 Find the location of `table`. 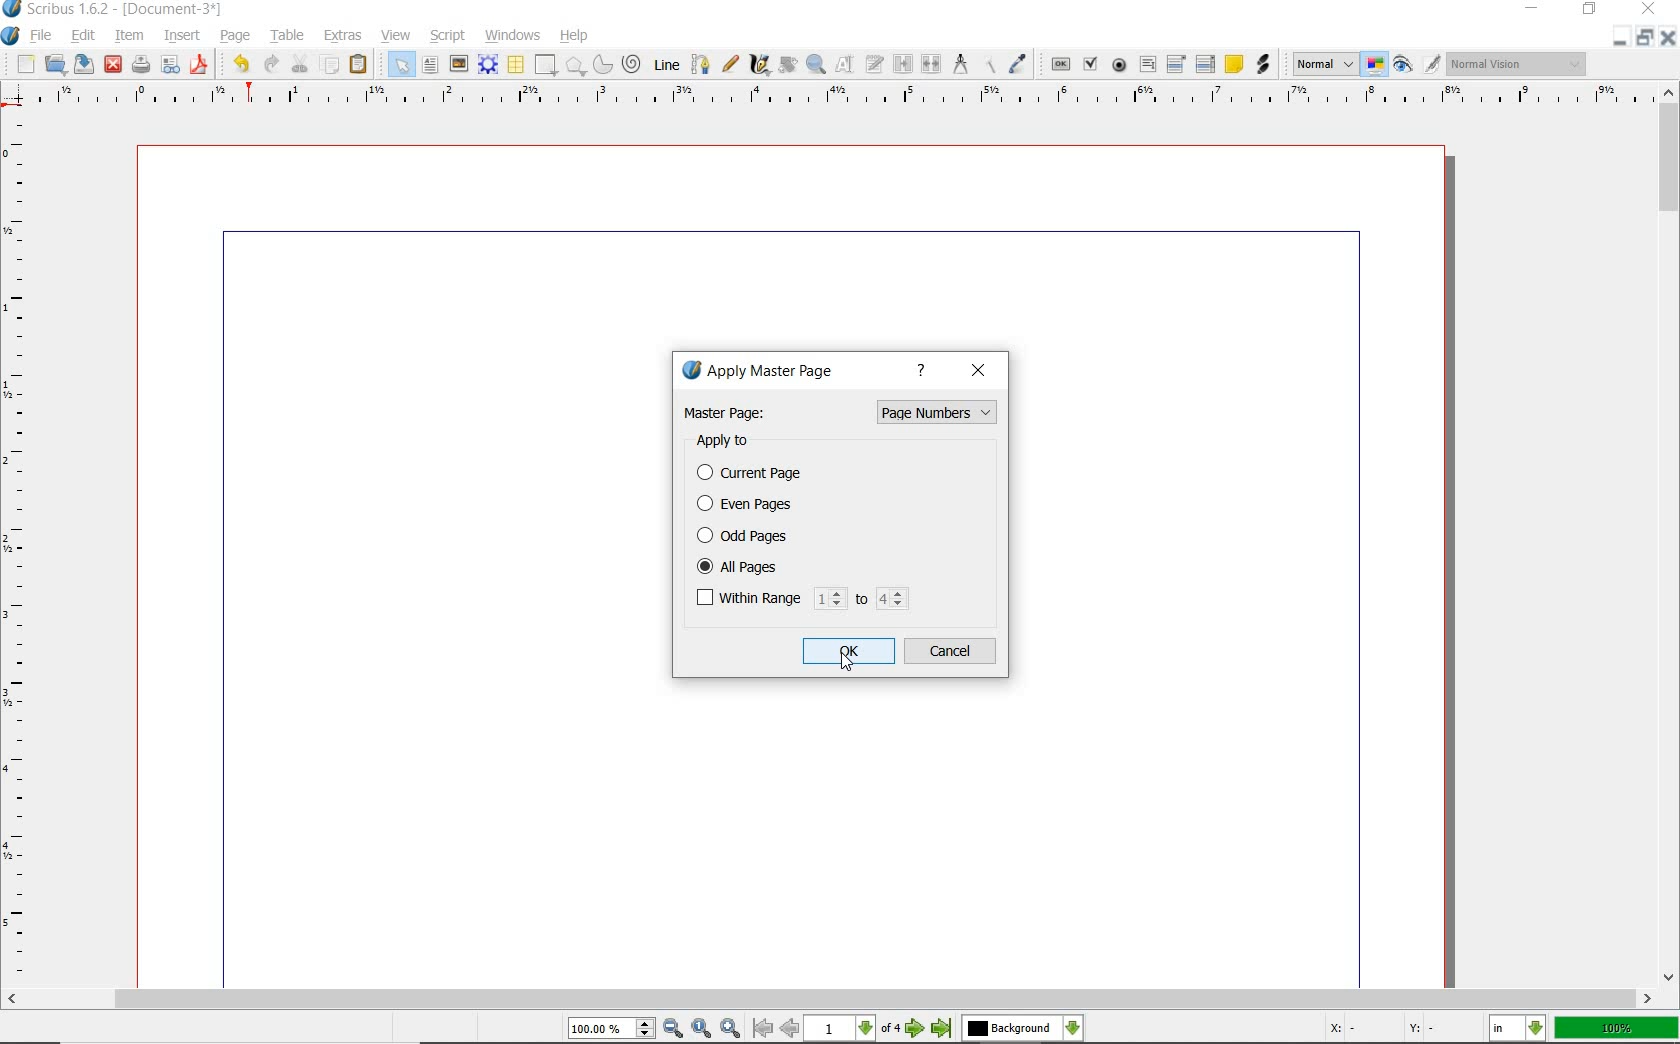

table is located at coordinates (286, 36).